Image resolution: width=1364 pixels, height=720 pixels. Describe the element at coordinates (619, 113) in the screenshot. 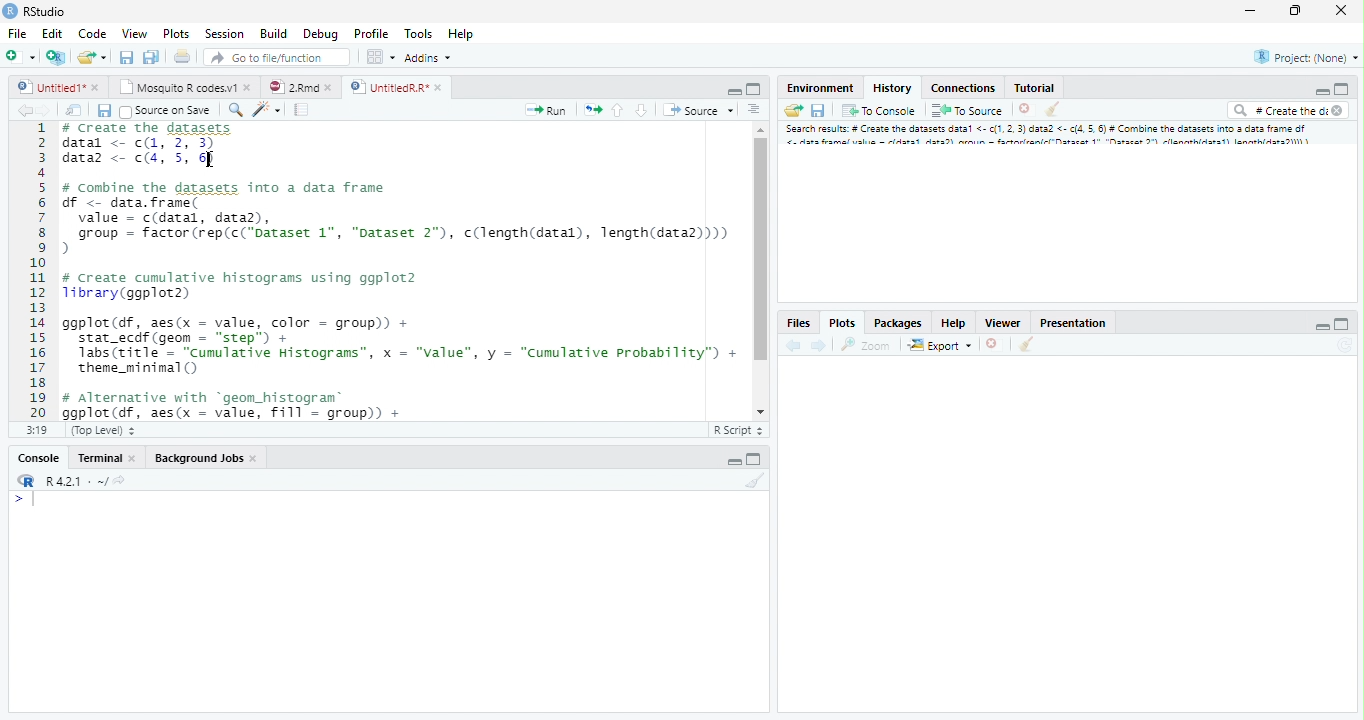

I see `Go to the previous section` at that location.